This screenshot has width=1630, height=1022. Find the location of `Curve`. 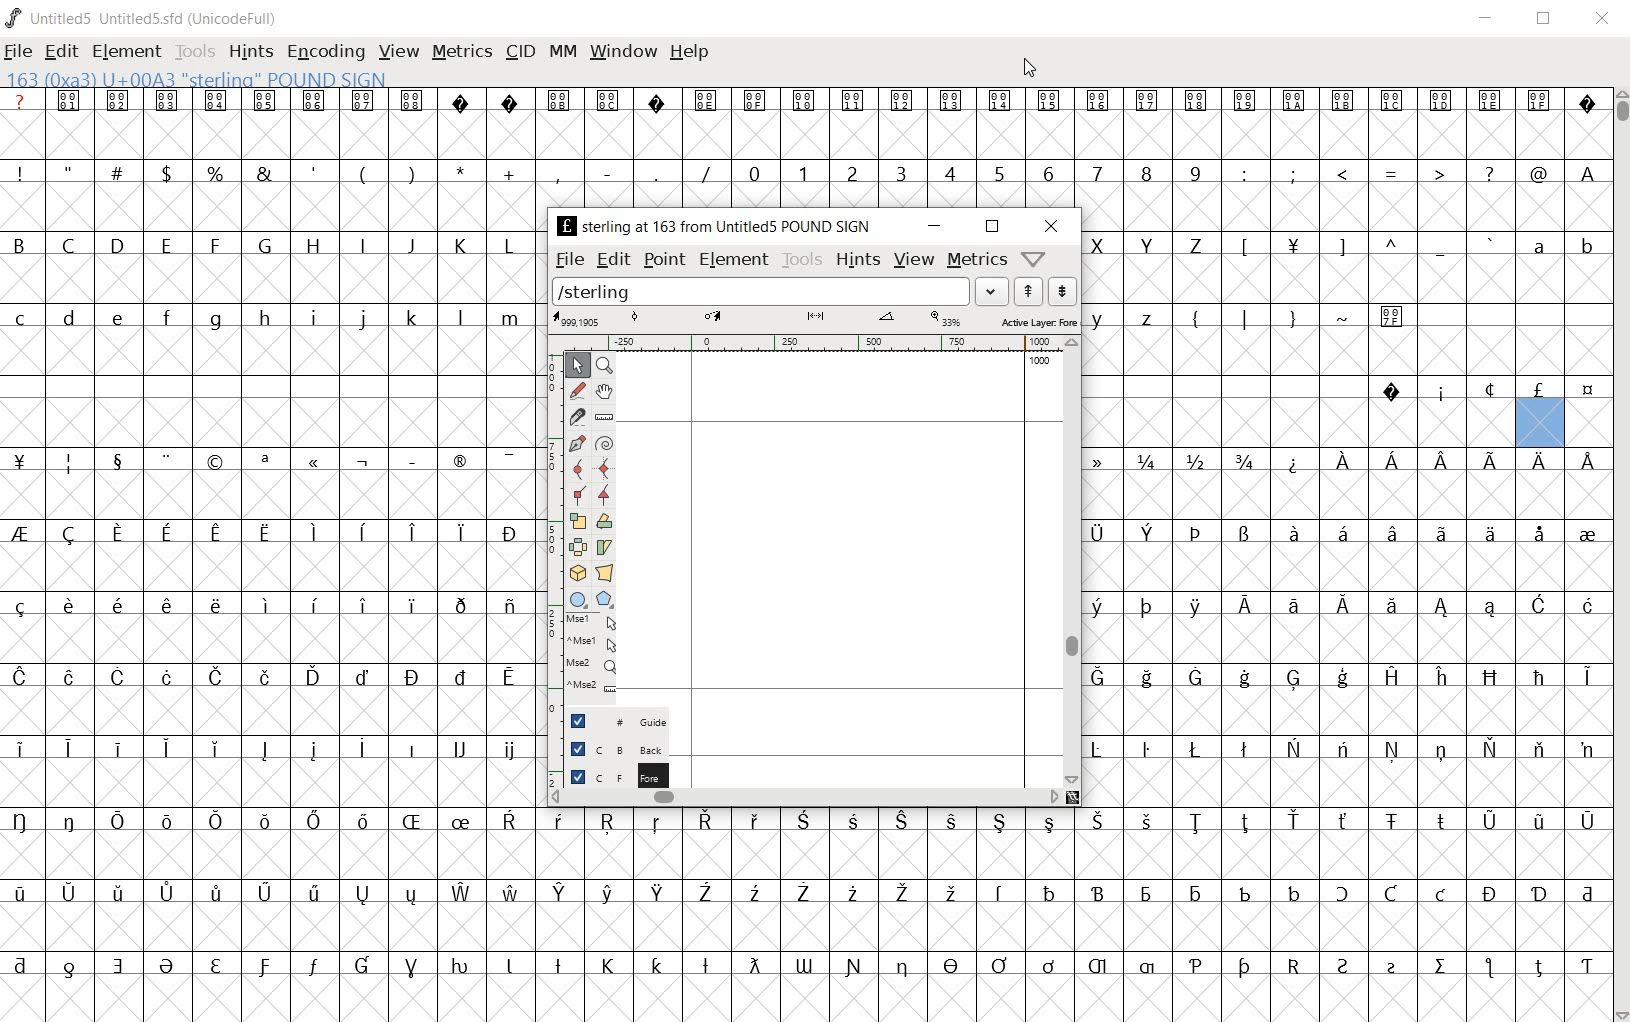

Curve is located at coordinates (580, 472).